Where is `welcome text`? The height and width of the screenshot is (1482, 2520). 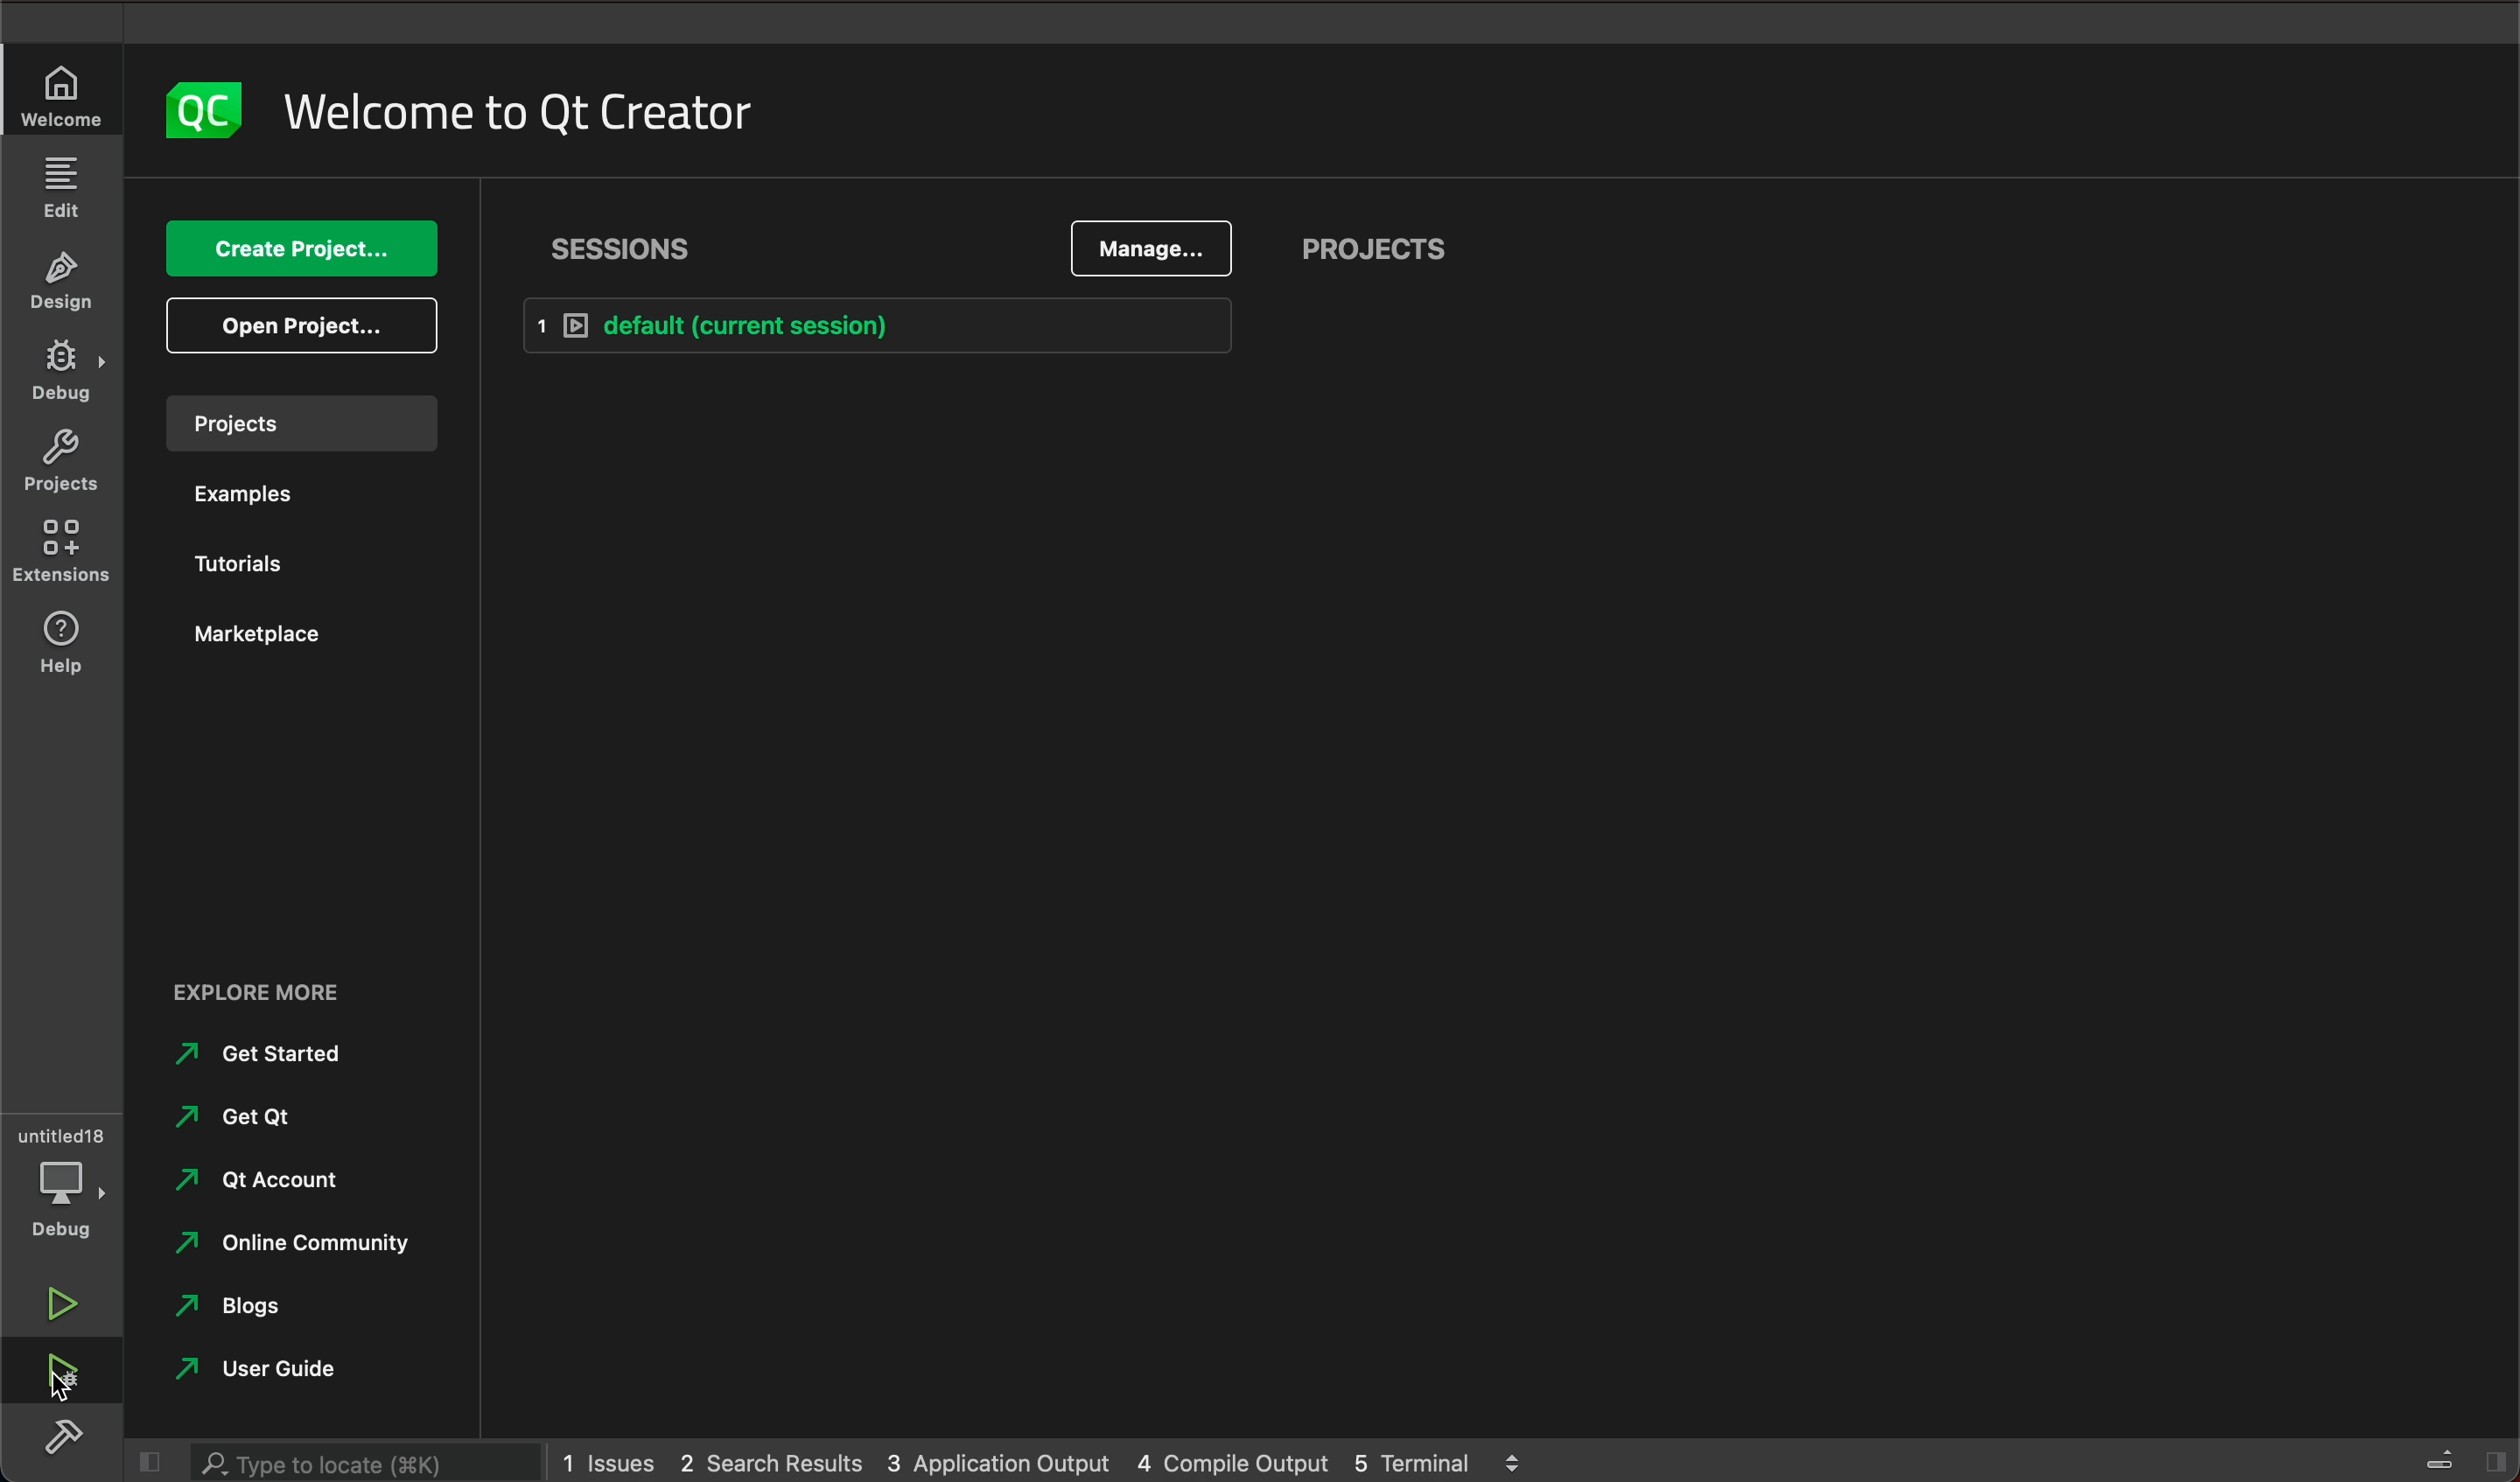
welcome text is located at coordinates (530, 115).